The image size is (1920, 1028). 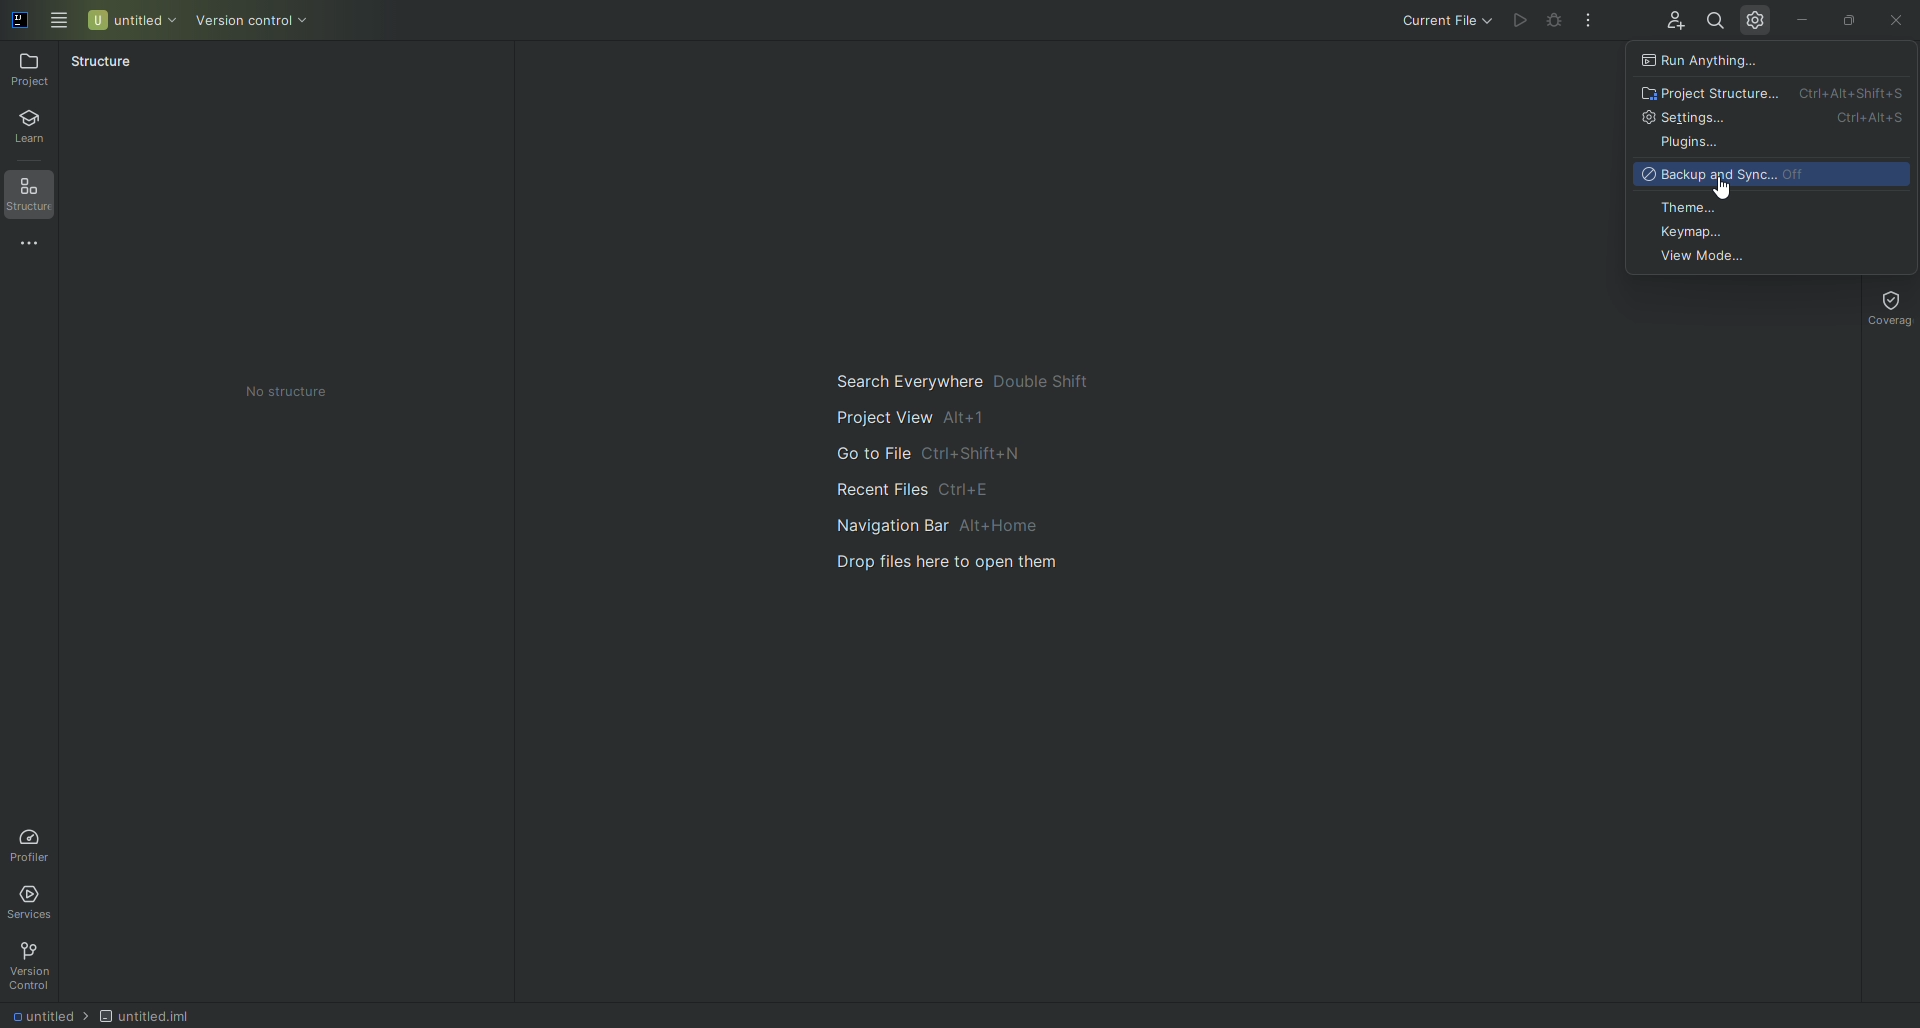 What do you see at coordinates (1429, 22) in the screenshot?
I see `Current File` at bounding box center [1429, 22].